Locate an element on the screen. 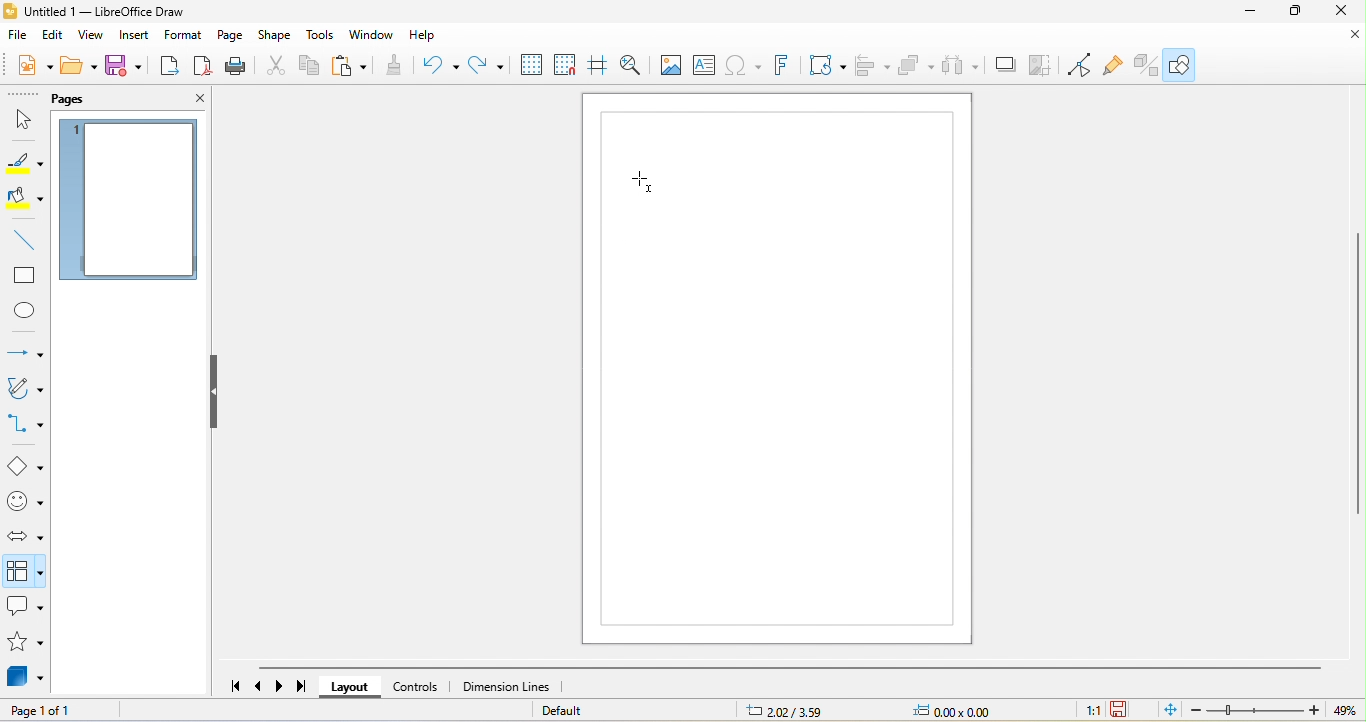  curve and polygons is located at coordinates (24, 390).